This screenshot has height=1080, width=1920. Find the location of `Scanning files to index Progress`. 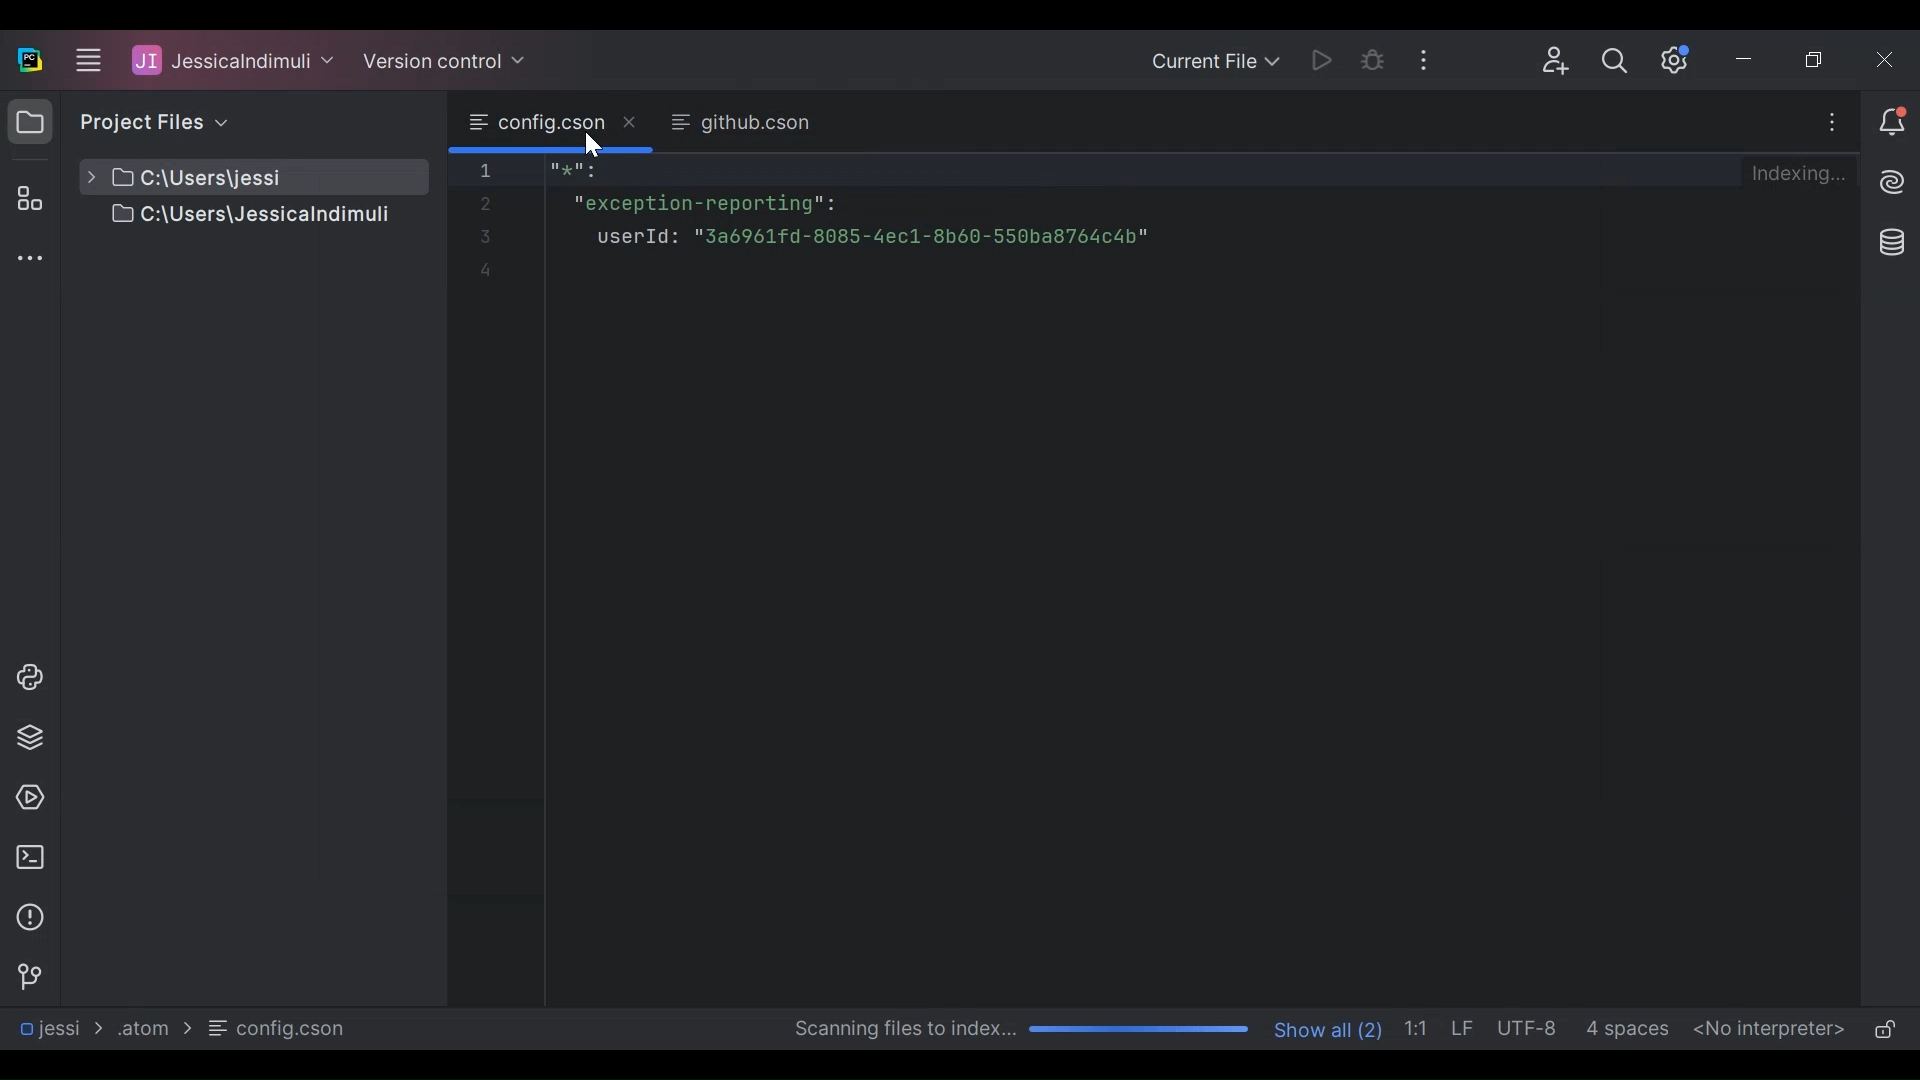

Scanning files to index Progress is located at coordinates (1016, 1030).